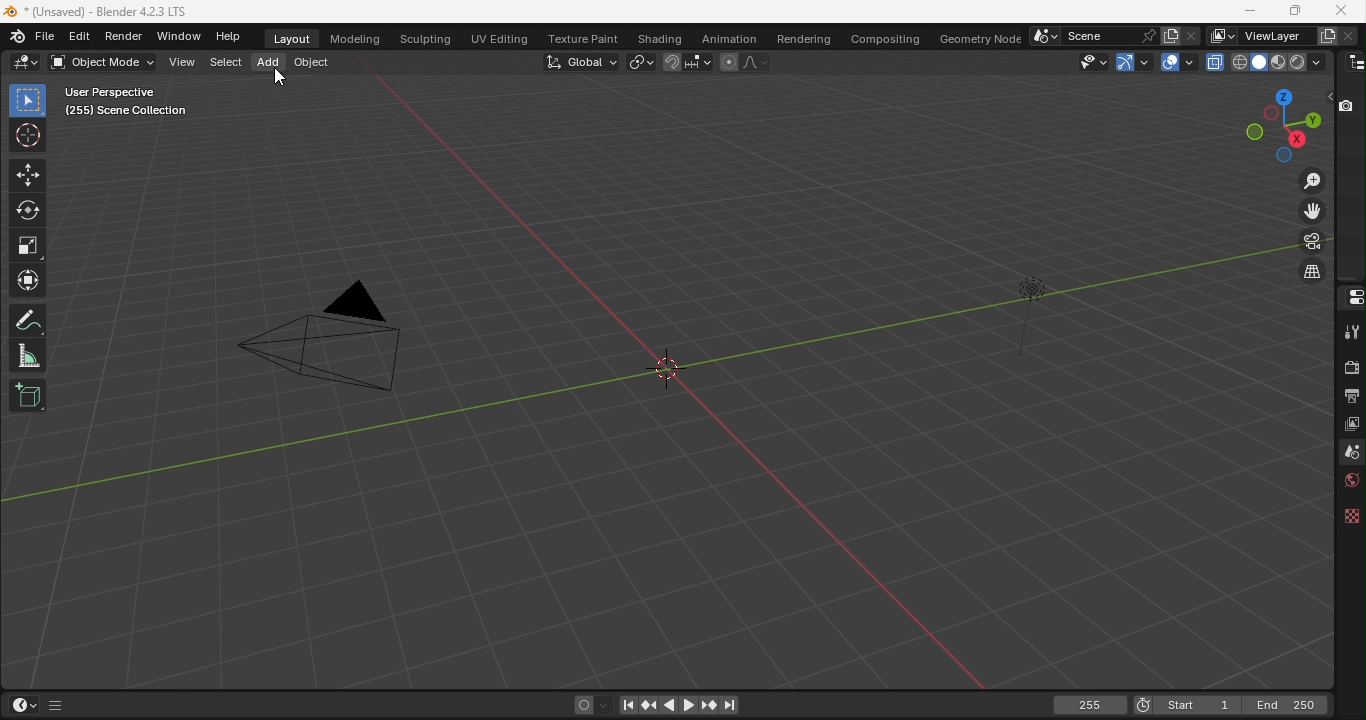  I want to click on Viewport shading: Solid, so click(1257, 62).